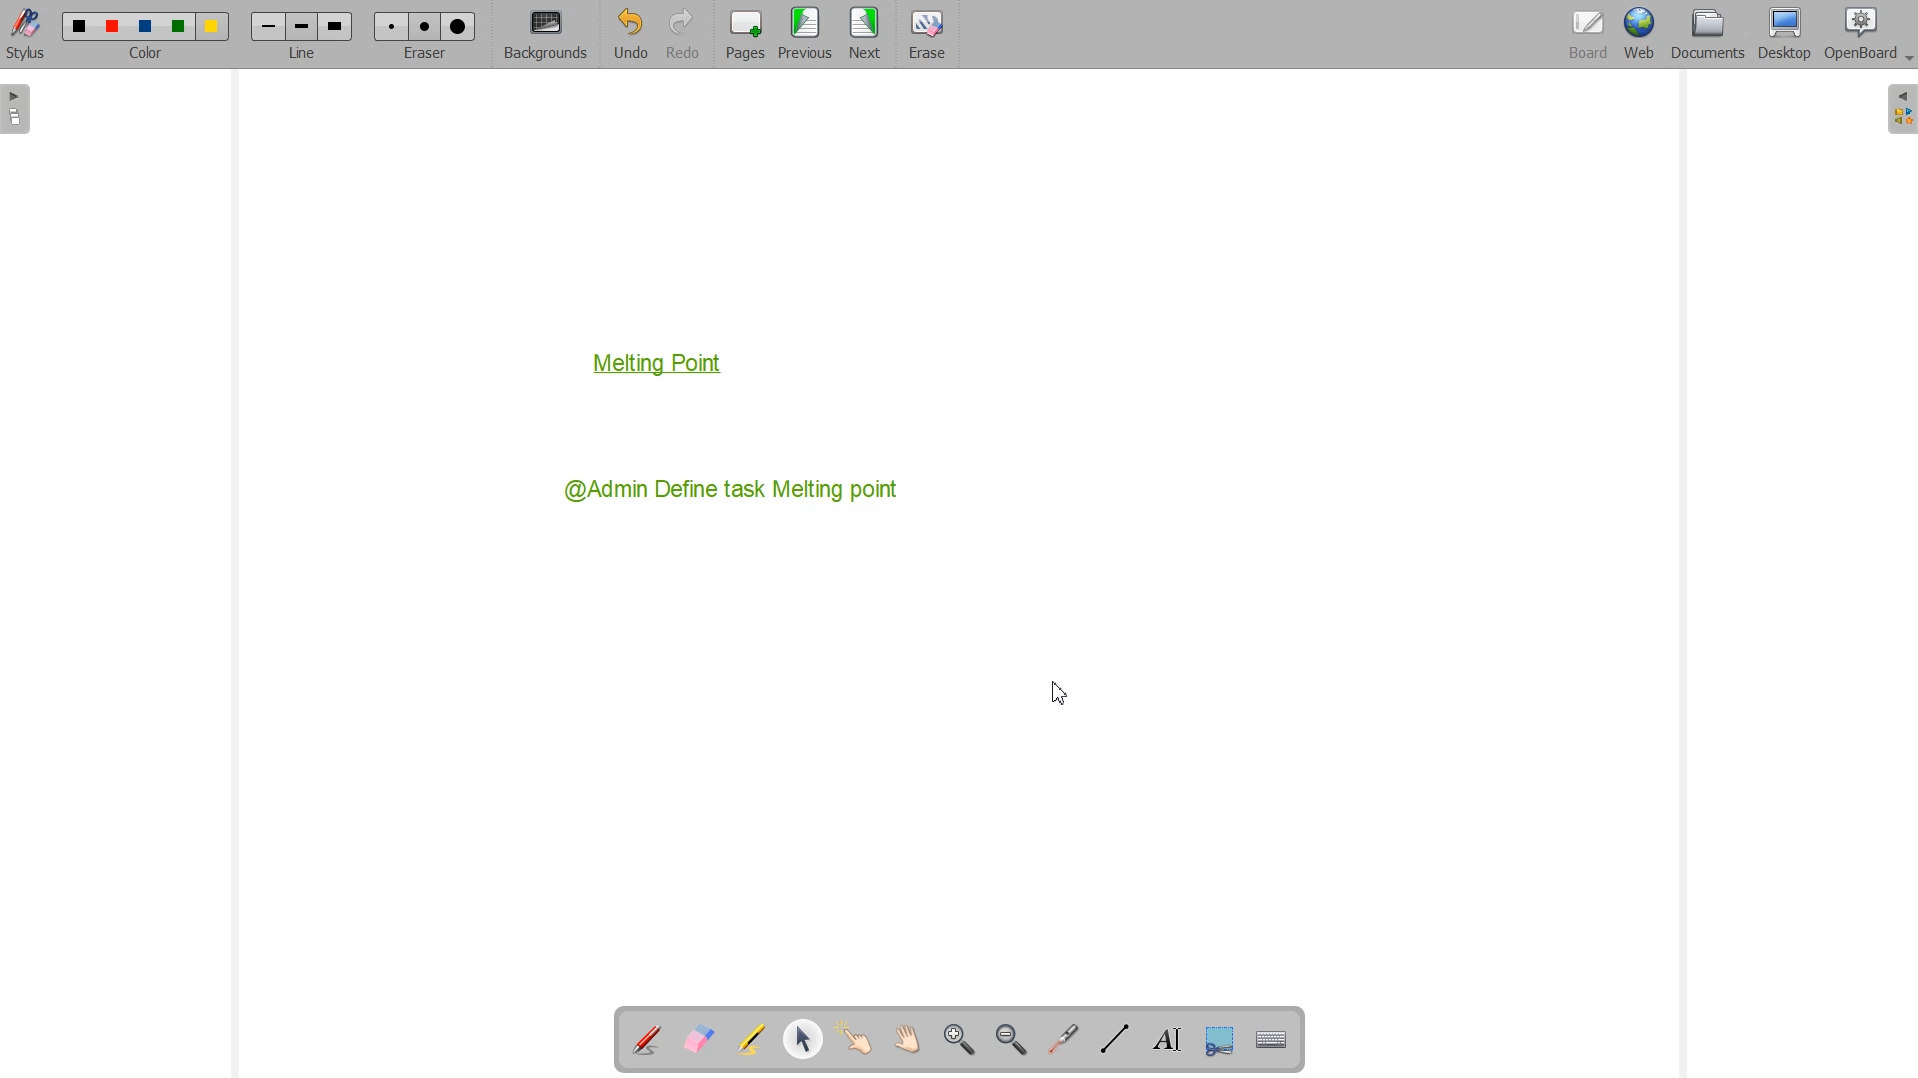 The height and width of the screenshot is (1078, 1918). What do you see at coordinates (1585, 36) in the screenshot?
I see `Board` at bounding box center [1585, 36].